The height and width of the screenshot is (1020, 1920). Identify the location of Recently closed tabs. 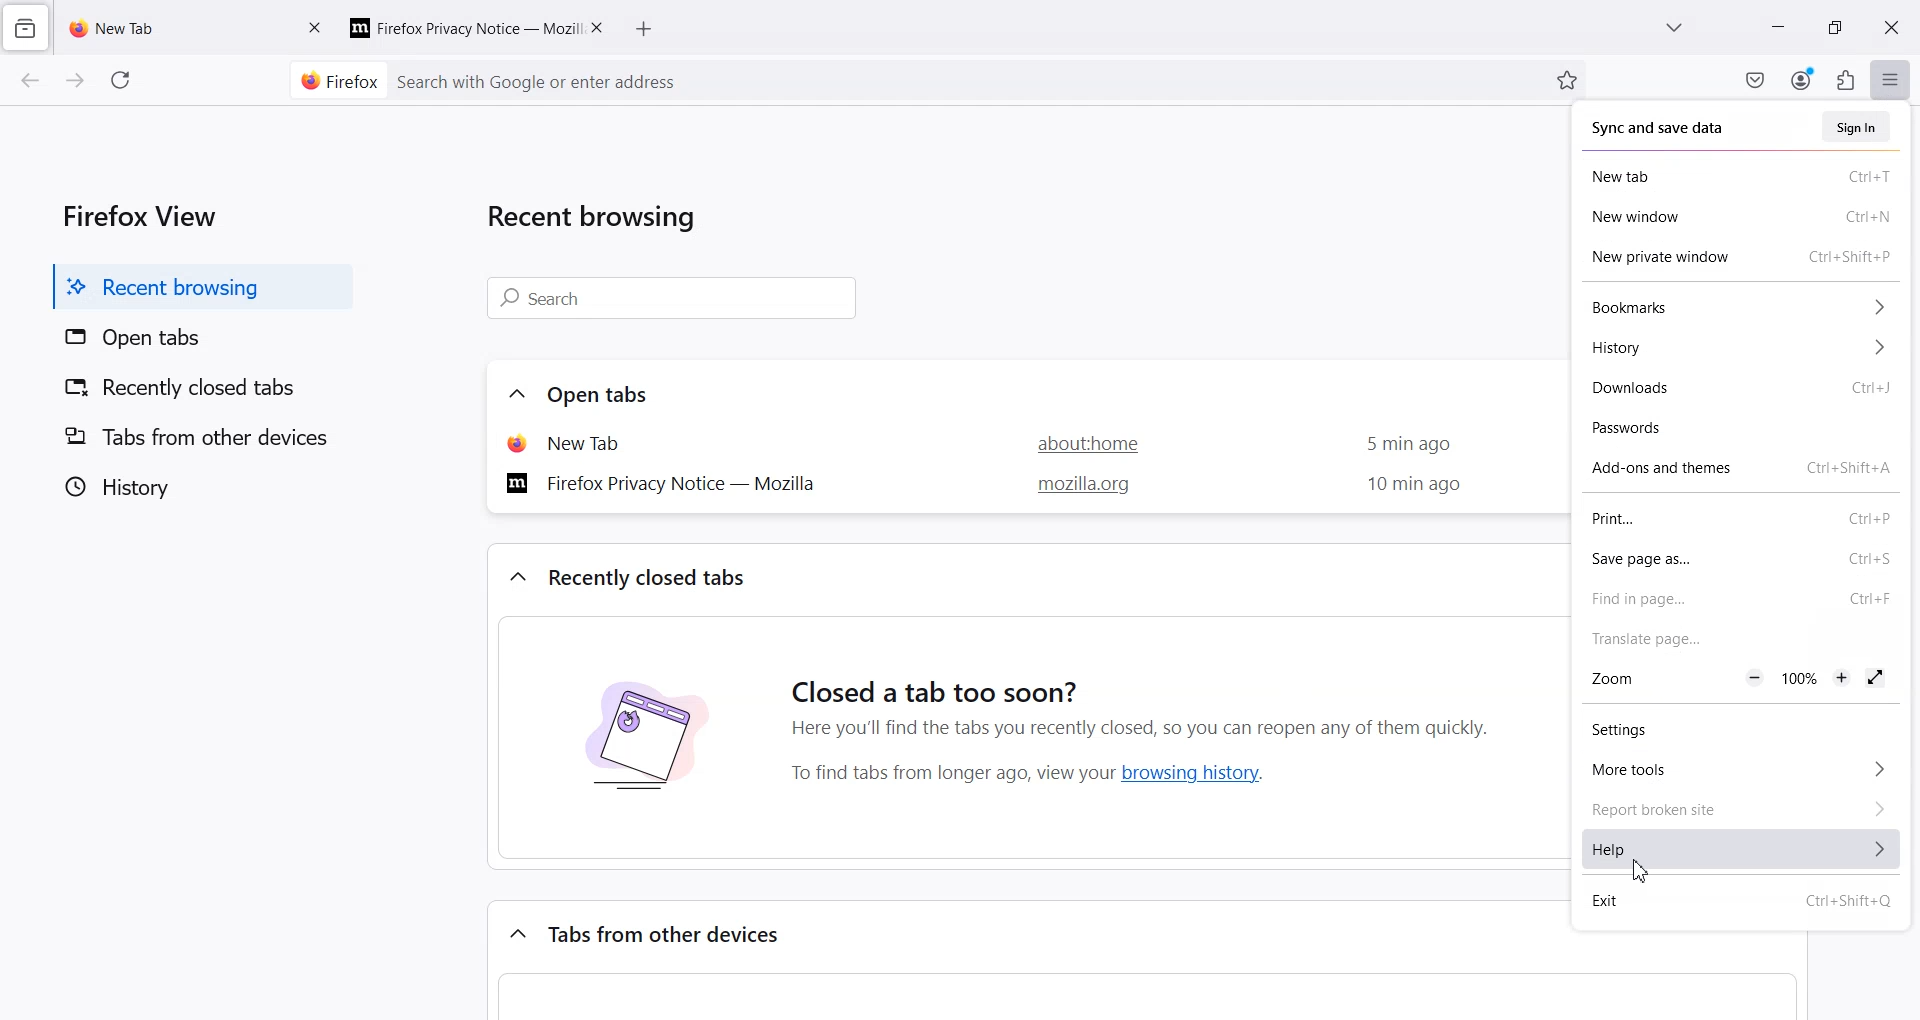
(652, 577).